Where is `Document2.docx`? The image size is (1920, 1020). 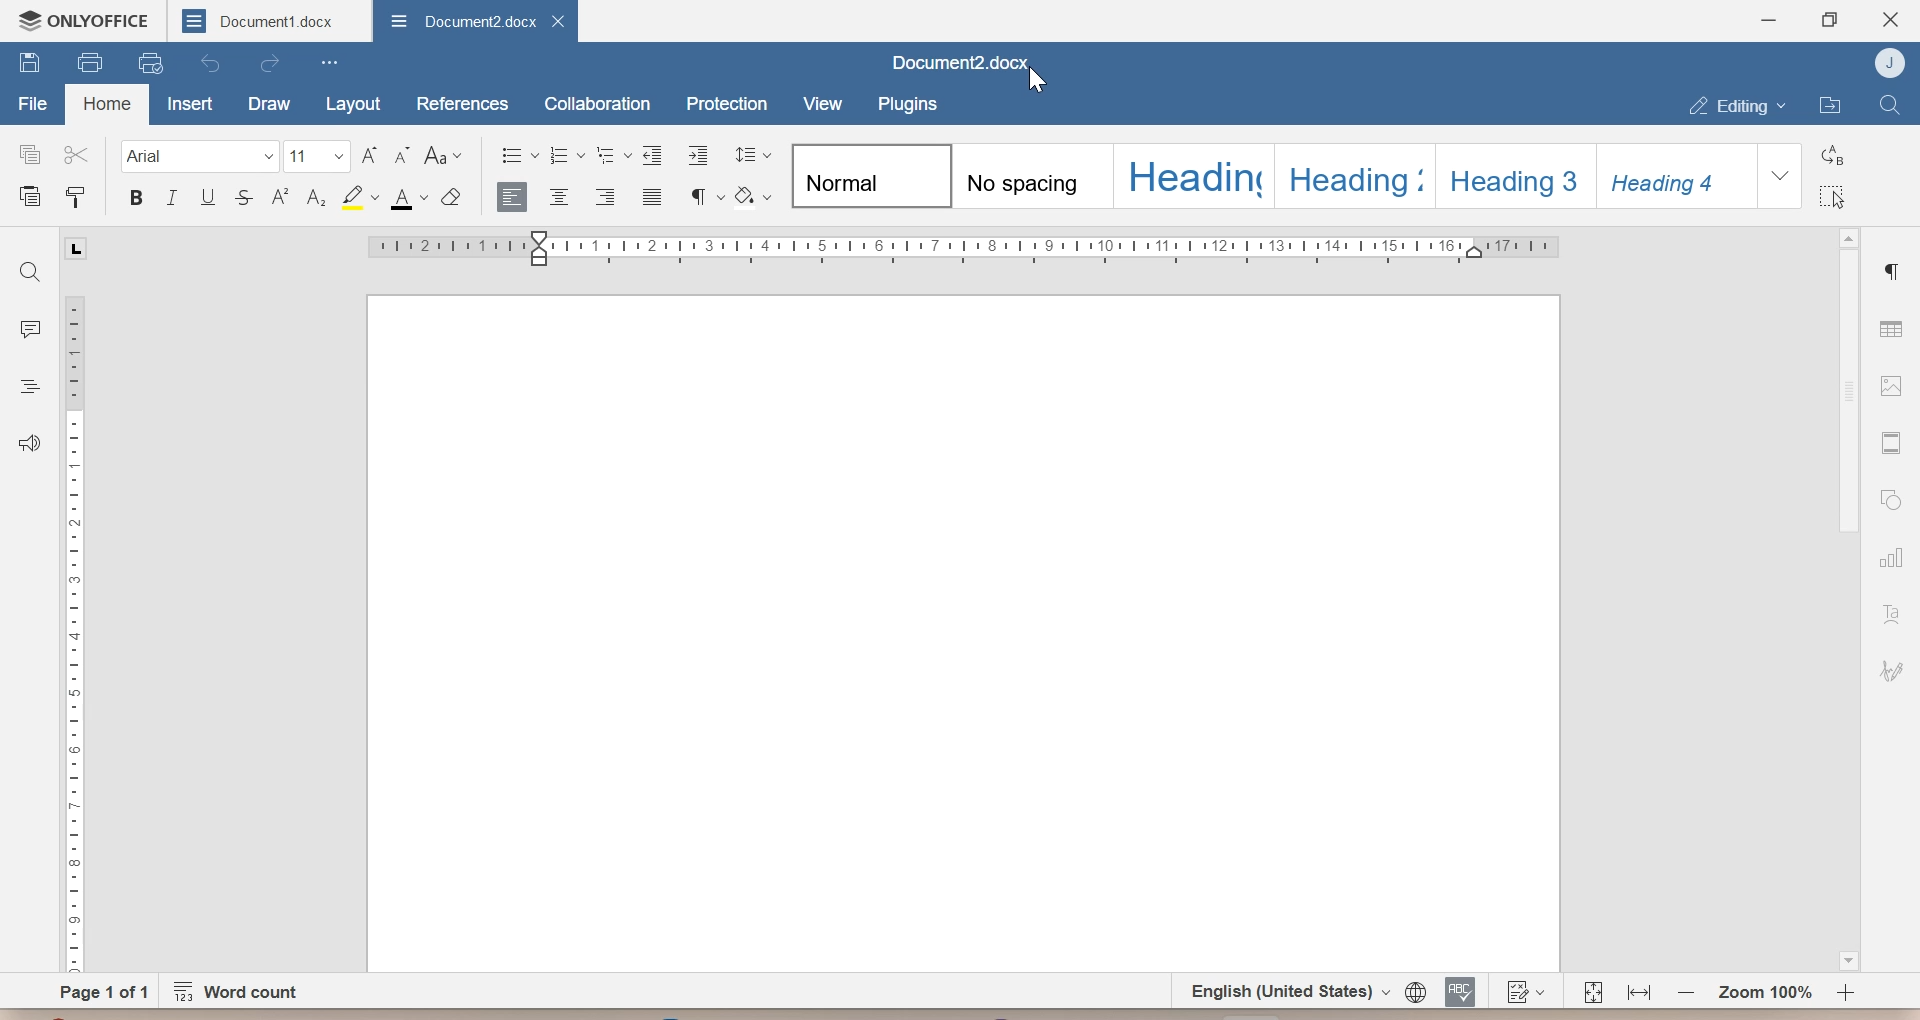 Document2.docx is located at coordinates (964, 63).